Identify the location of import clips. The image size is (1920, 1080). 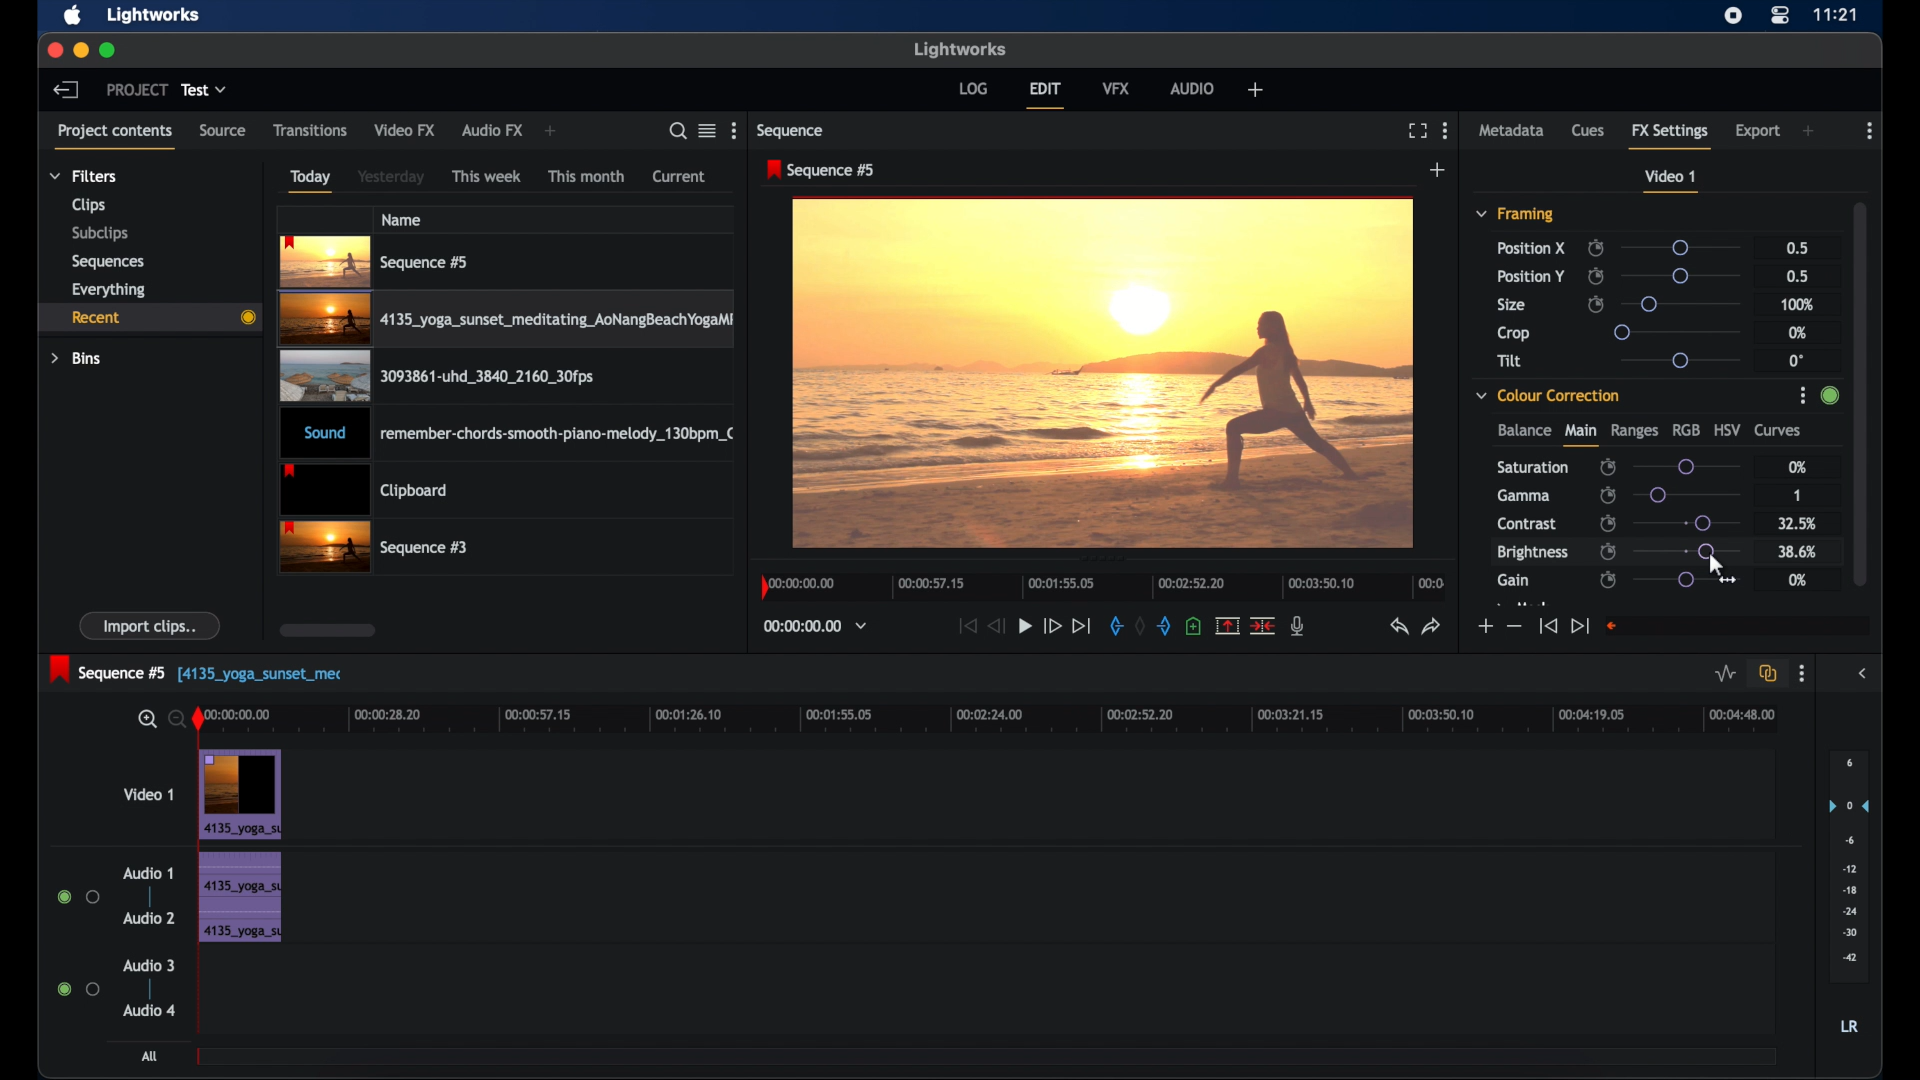
(151, 625).